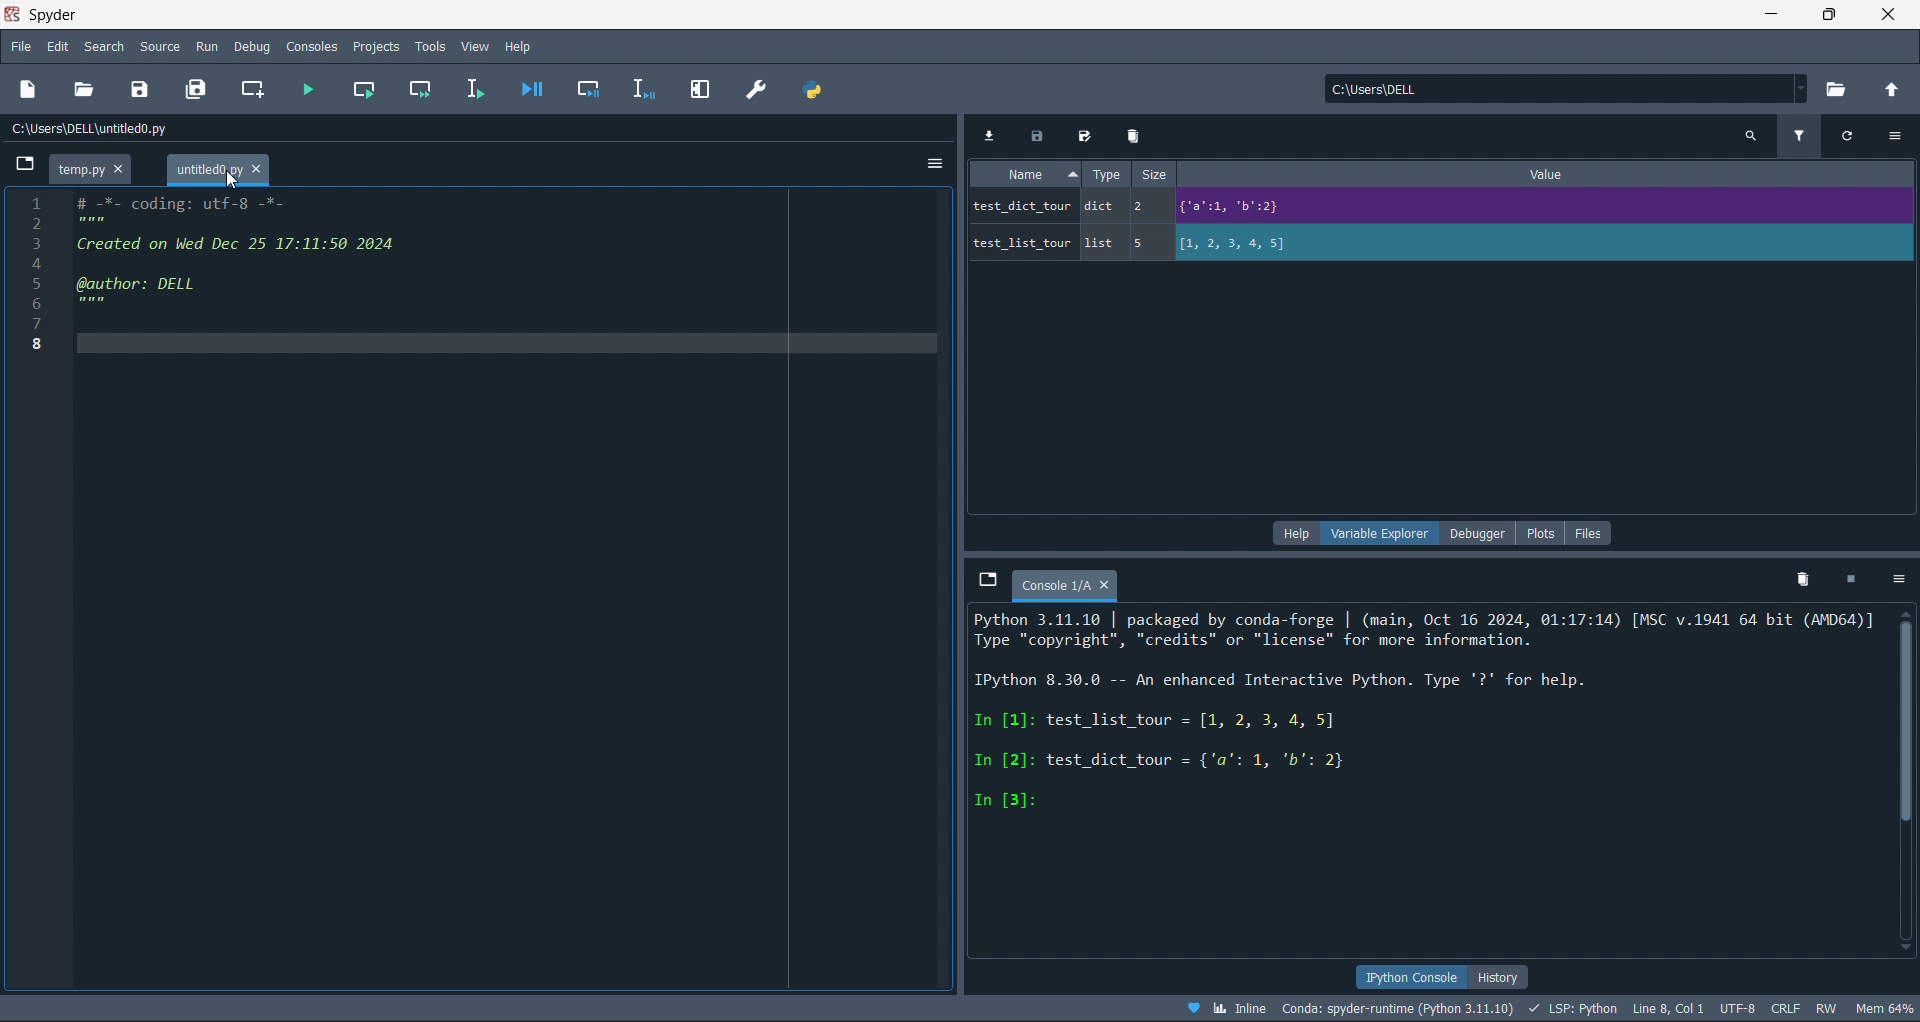  I want to click on browse directory, so click(1840, 91).